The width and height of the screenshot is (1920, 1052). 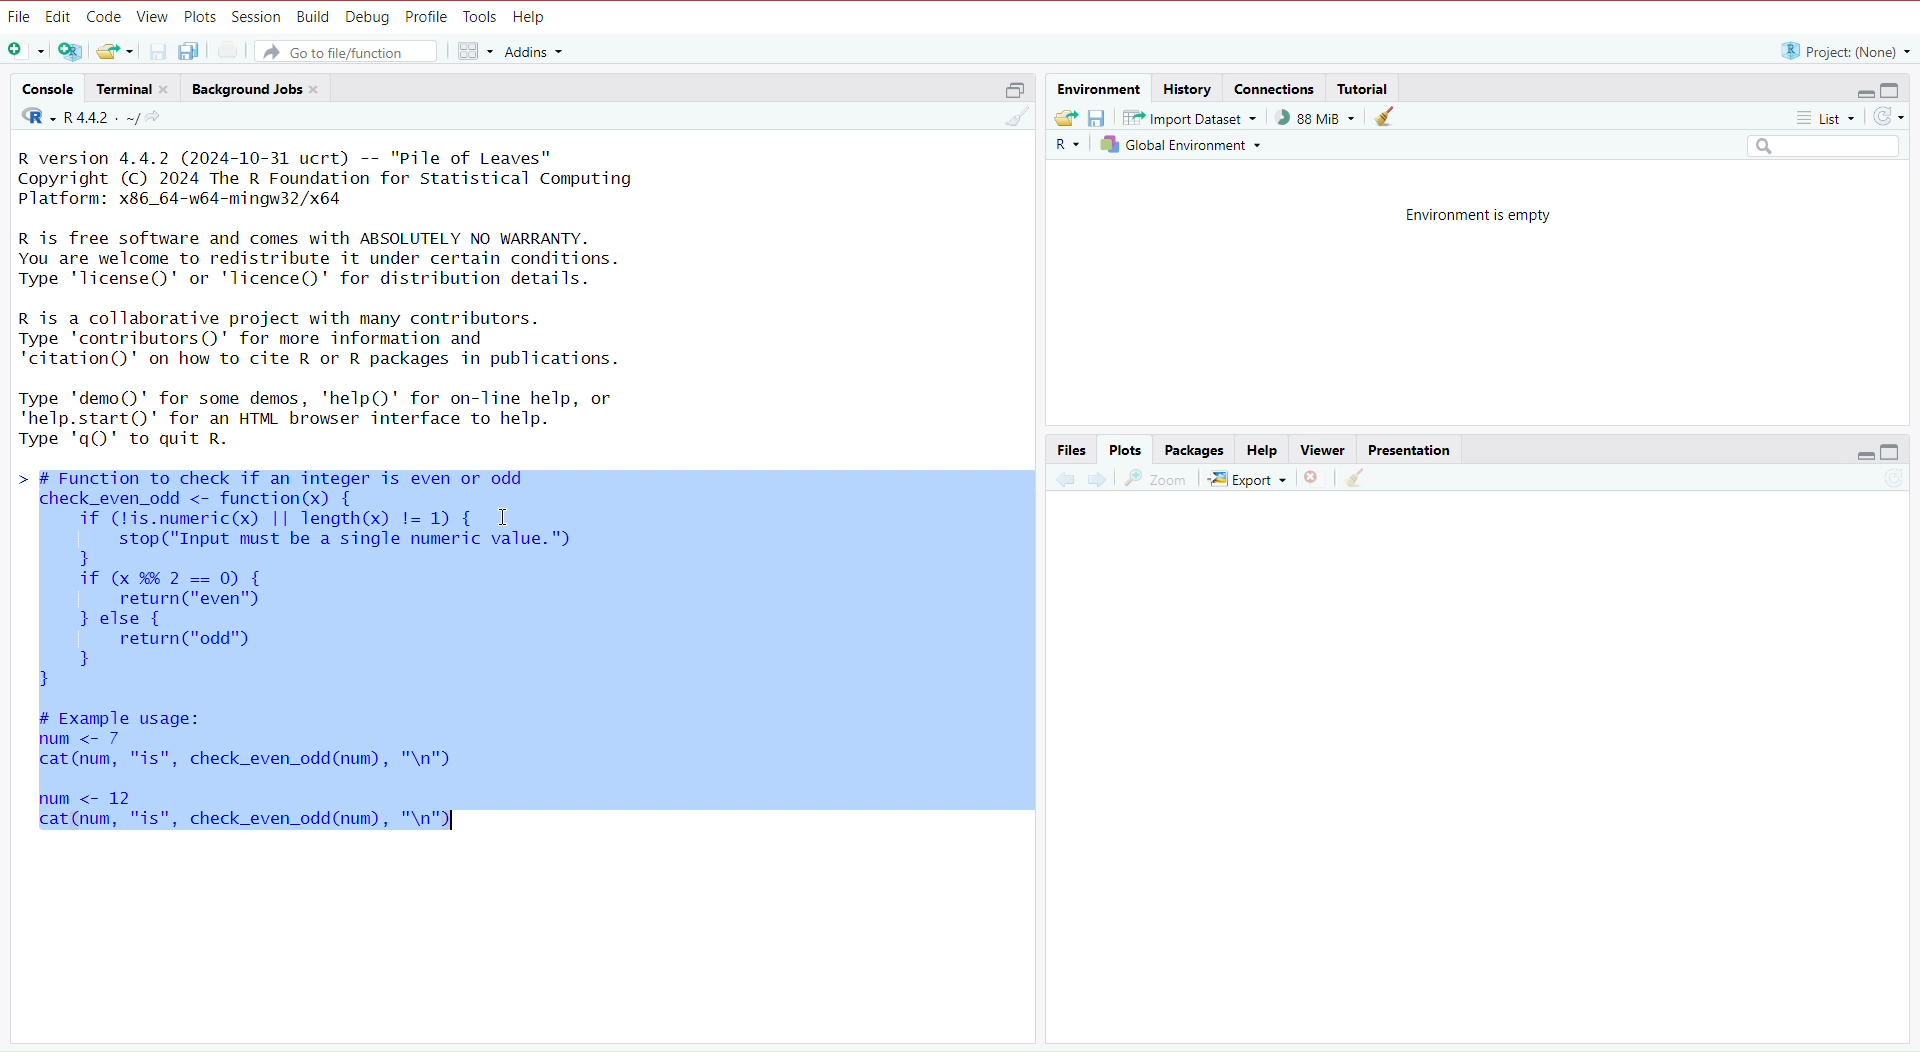 What do you see at coordinates (23, 52) in the screenshot?
I see `new script` at bounding box center [23, 52].